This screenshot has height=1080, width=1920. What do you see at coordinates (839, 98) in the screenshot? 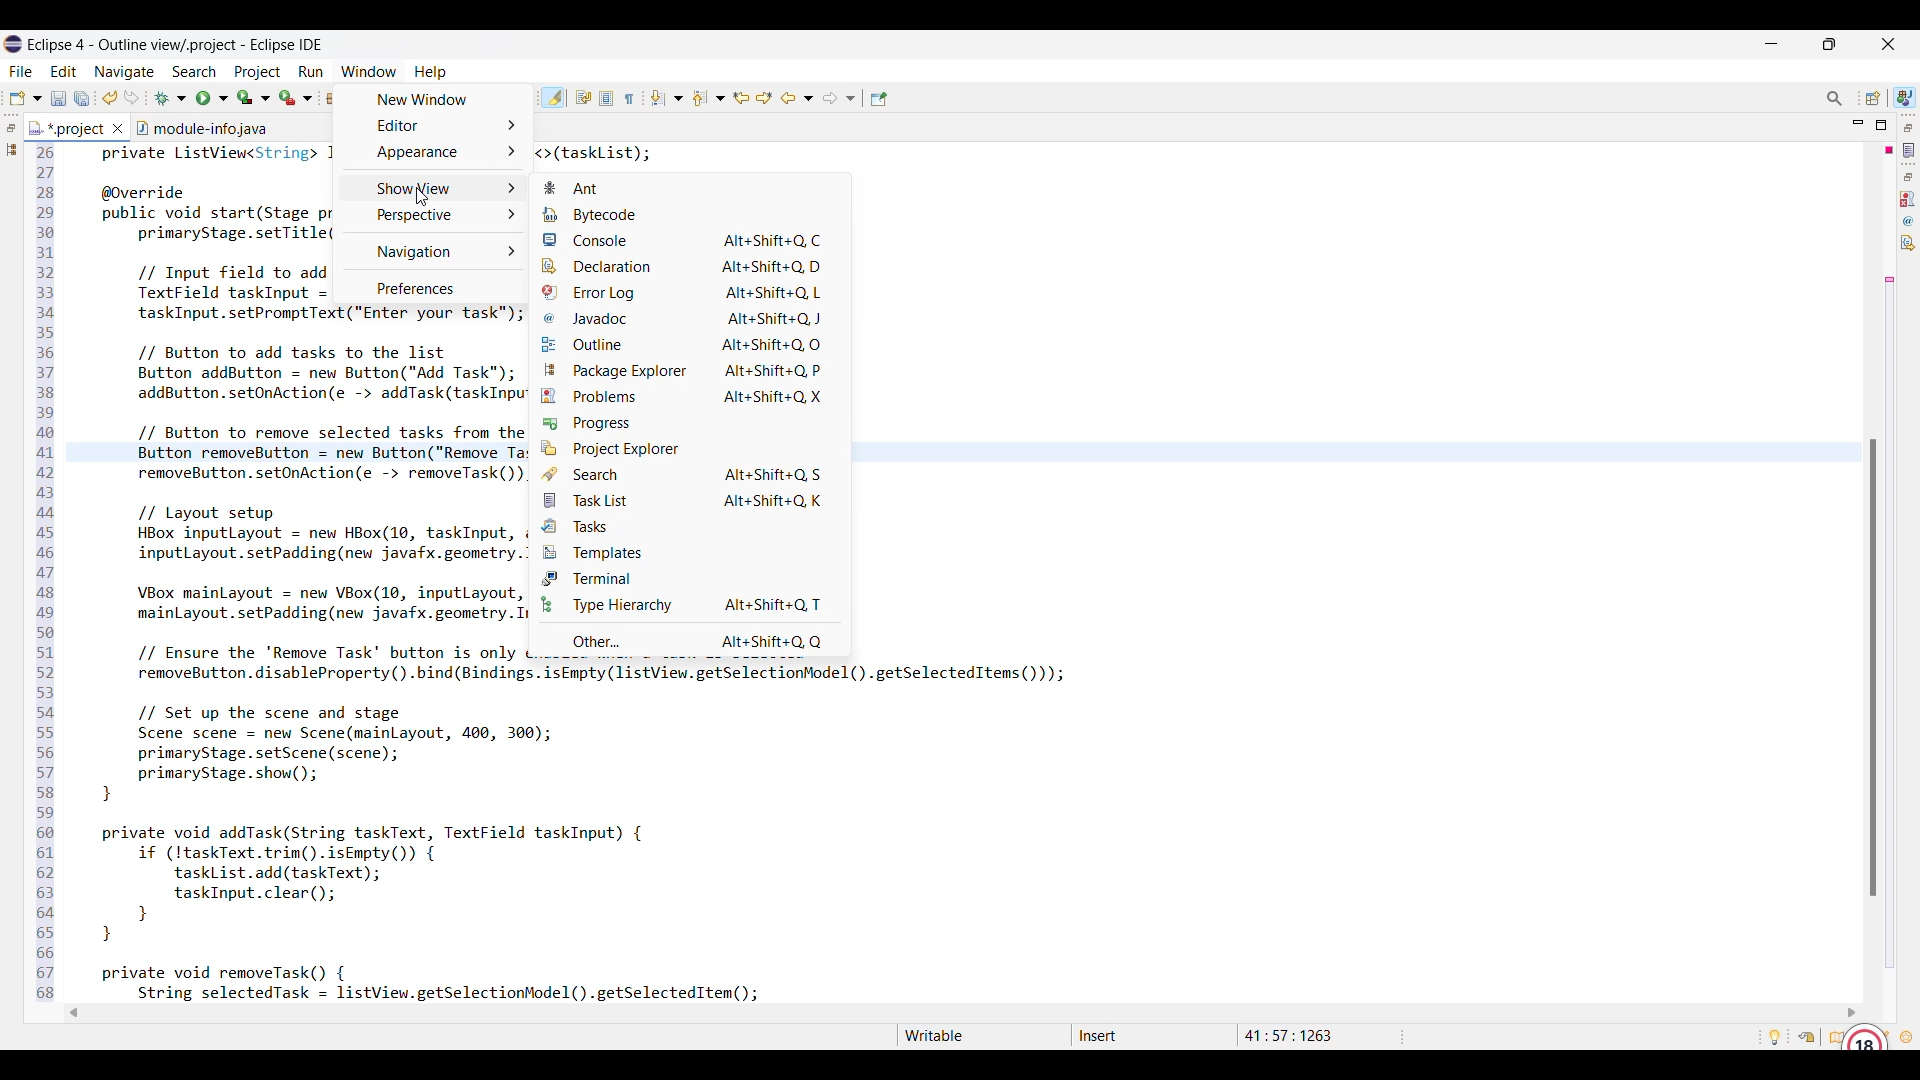
I see `Forward options` at bounding box center [839, 98].